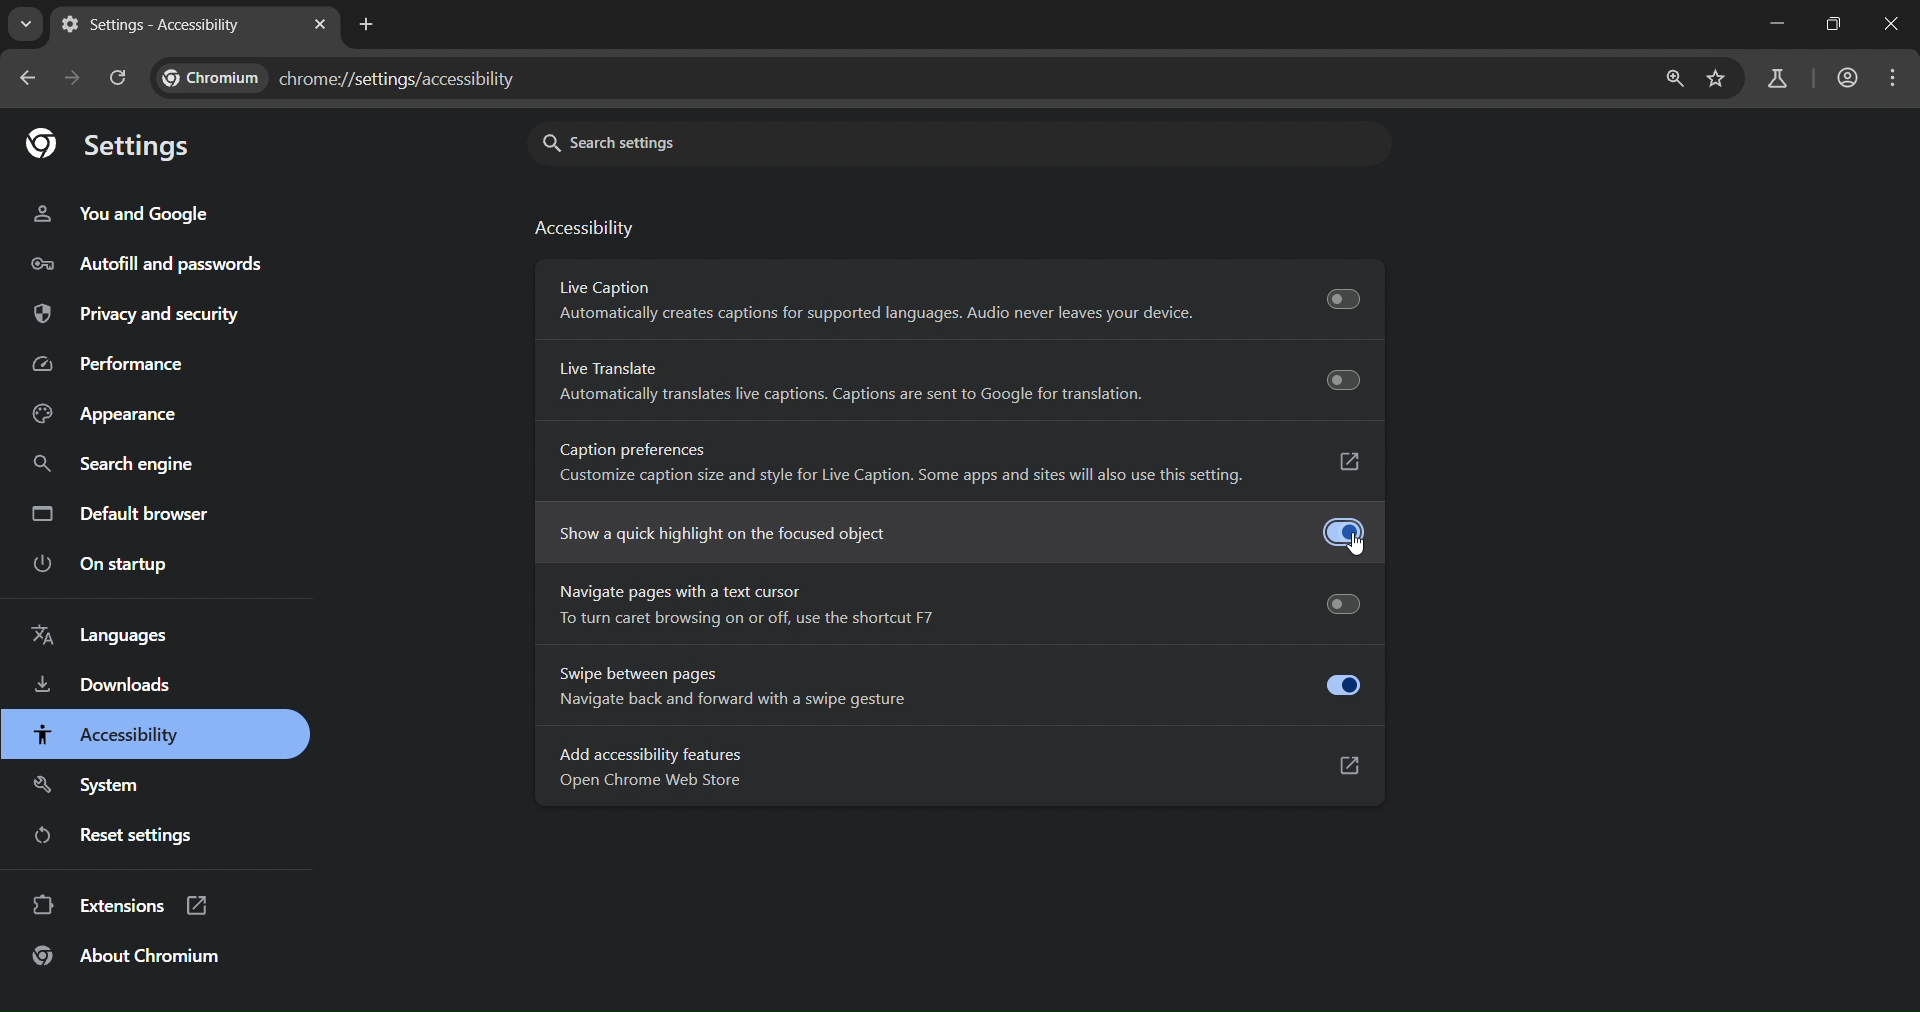 The height and width of the screenshot is (1012, 1920). What do you see at coordinates (1850, 78) in the screenshot?
I see `accounts` at bounding box center [1850, 78].